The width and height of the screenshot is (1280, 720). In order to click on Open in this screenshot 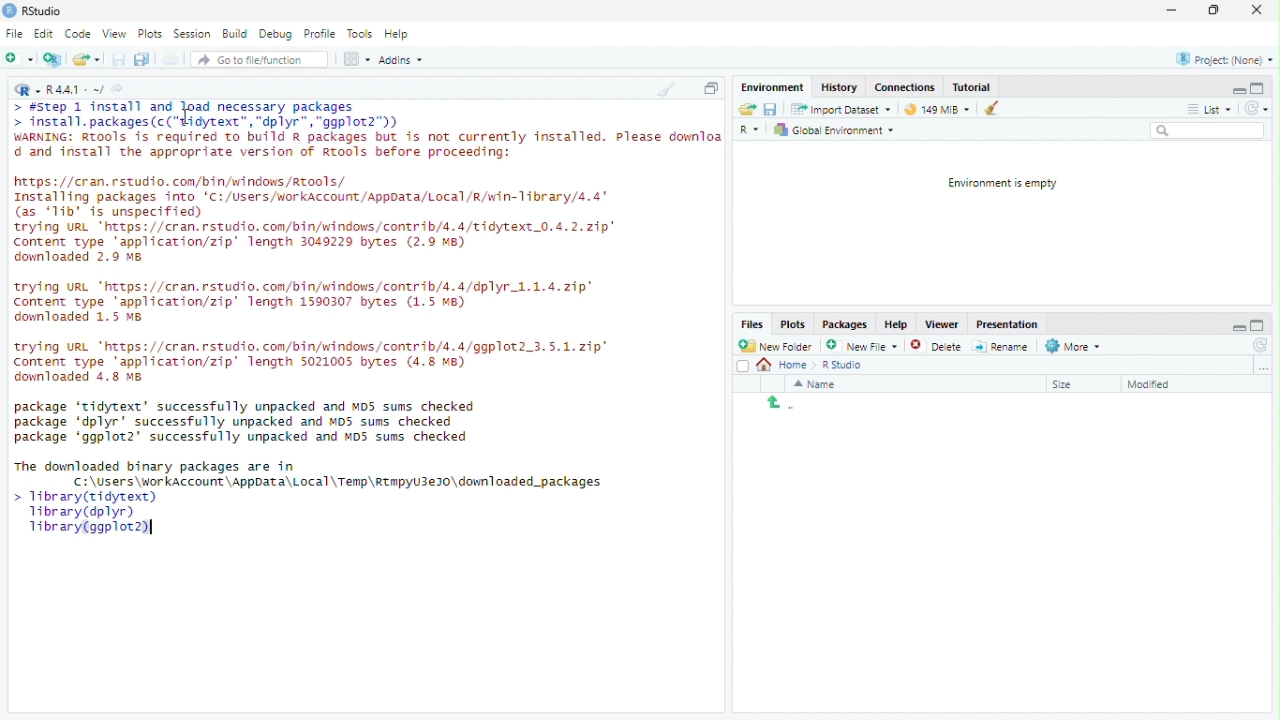, I will do `click(85, 59)`.